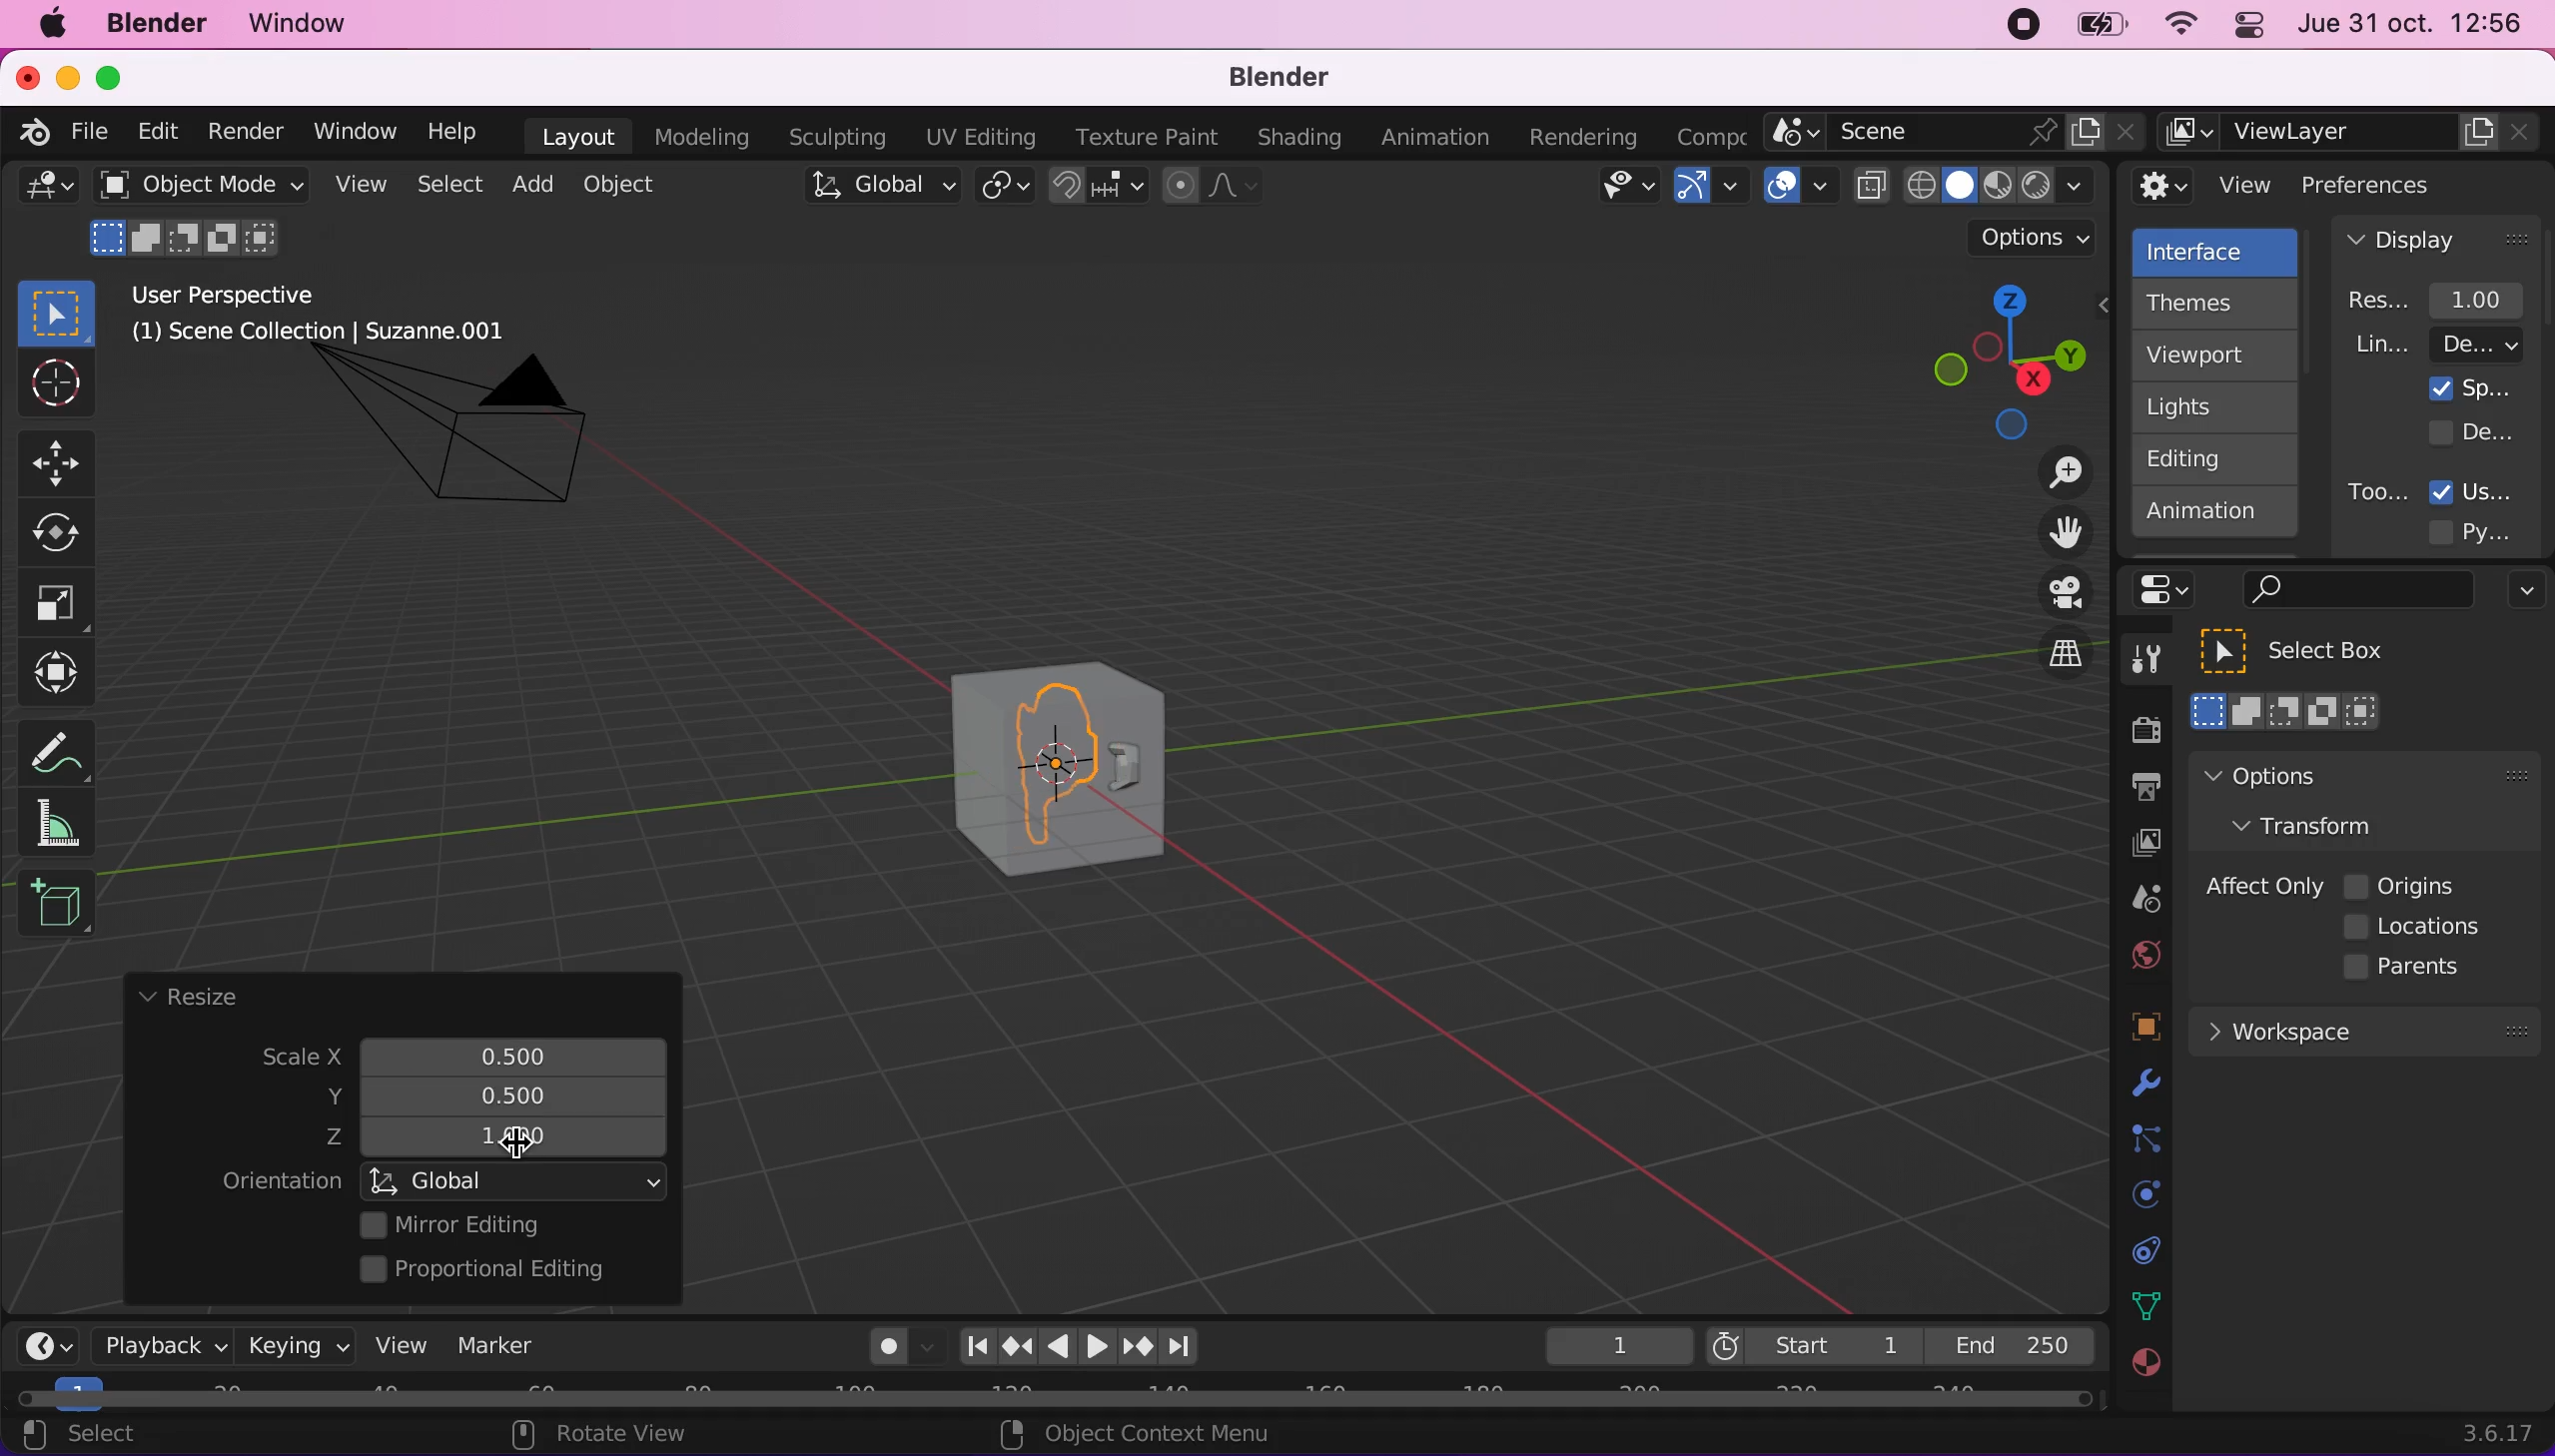  I want to click on jump to keyframe, so click(1017, 1346).